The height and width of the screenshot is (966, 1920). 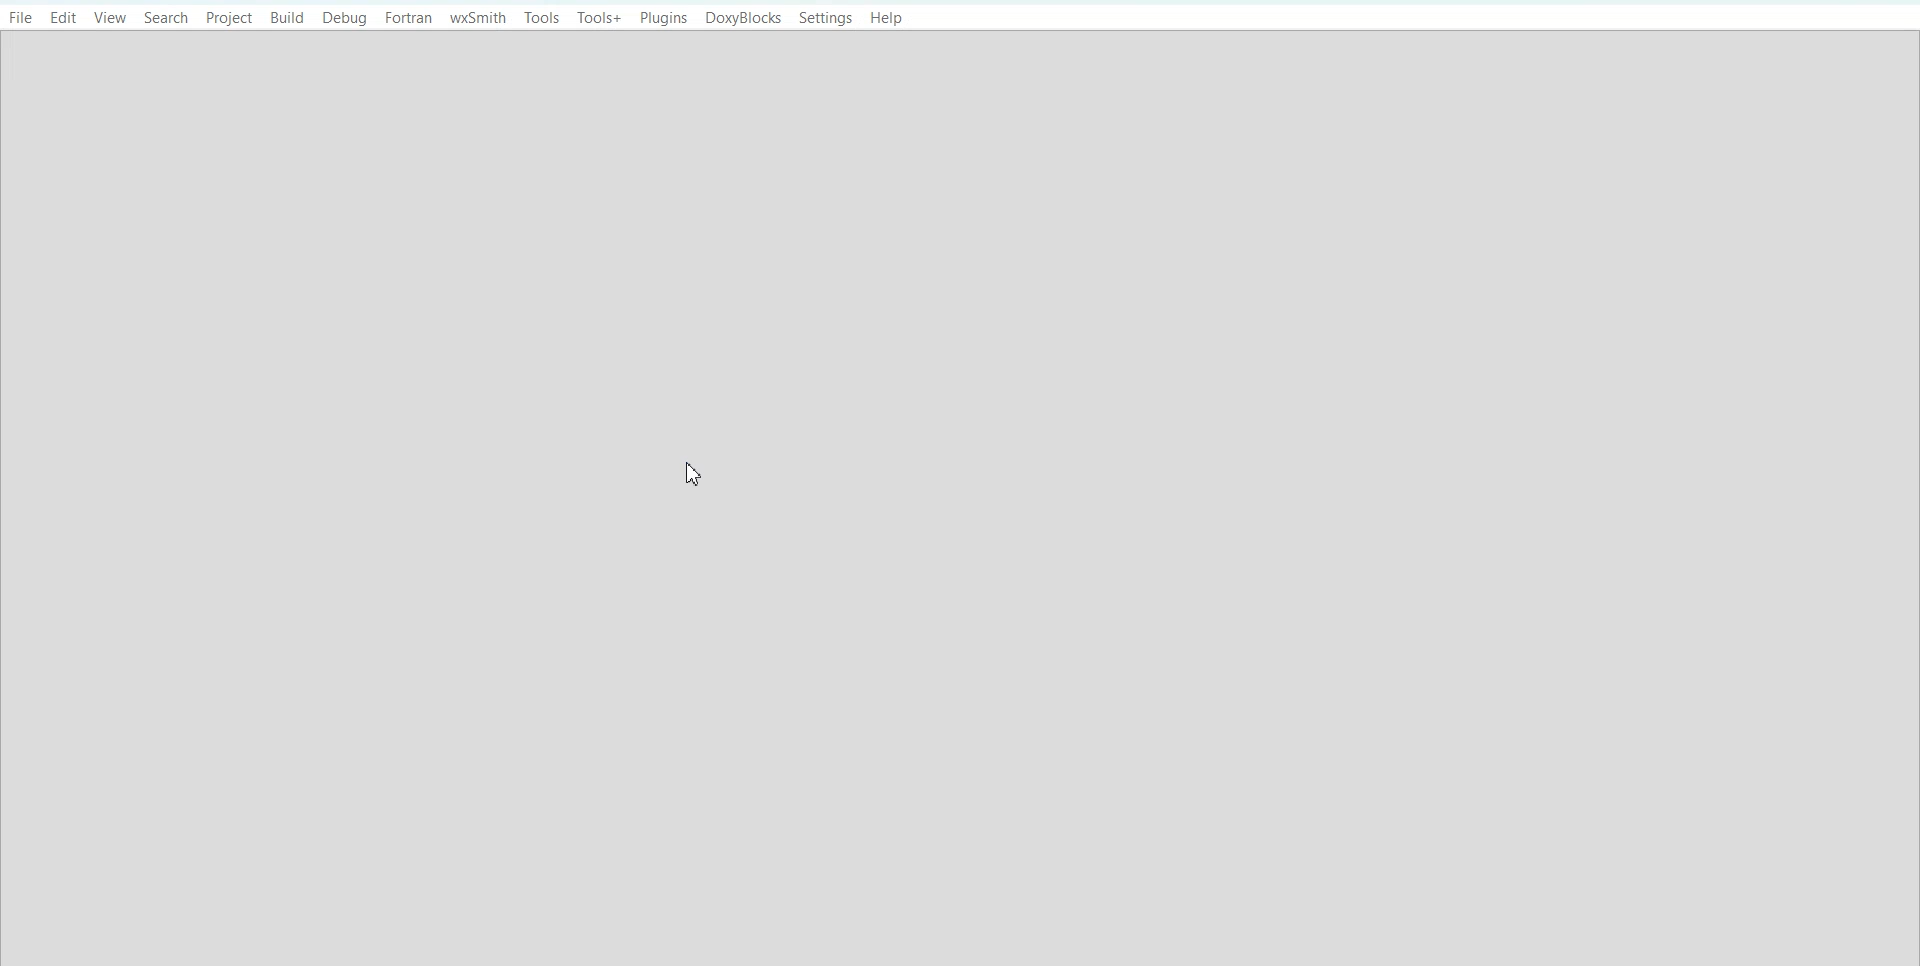 I want to click on Build, so click(x=287, y=19).